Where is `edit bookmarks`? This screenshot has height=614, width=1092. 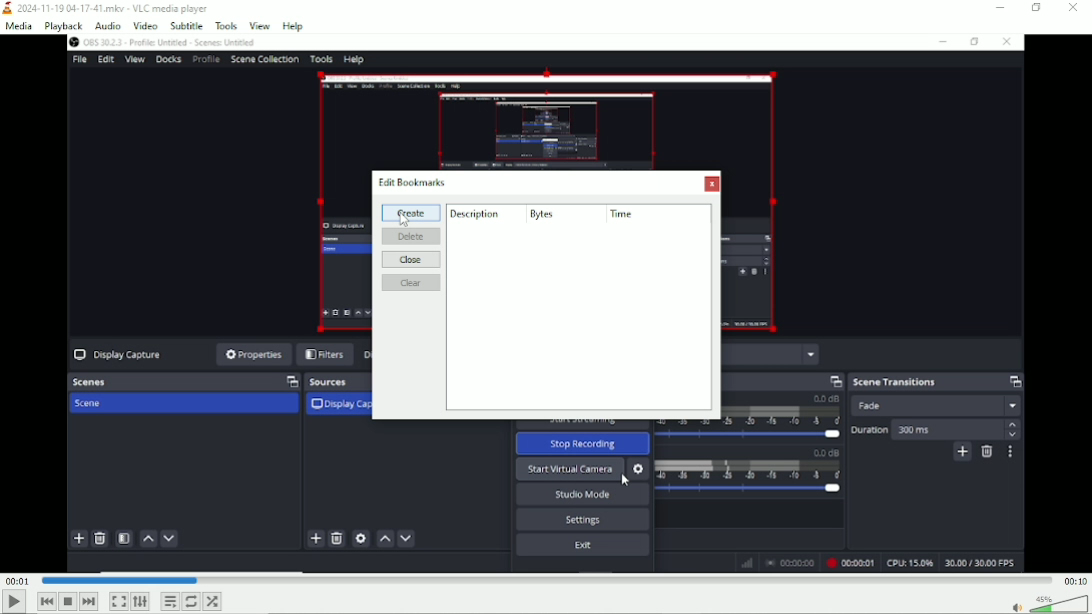
edit bookmarks is located at coordinates (414, 180).